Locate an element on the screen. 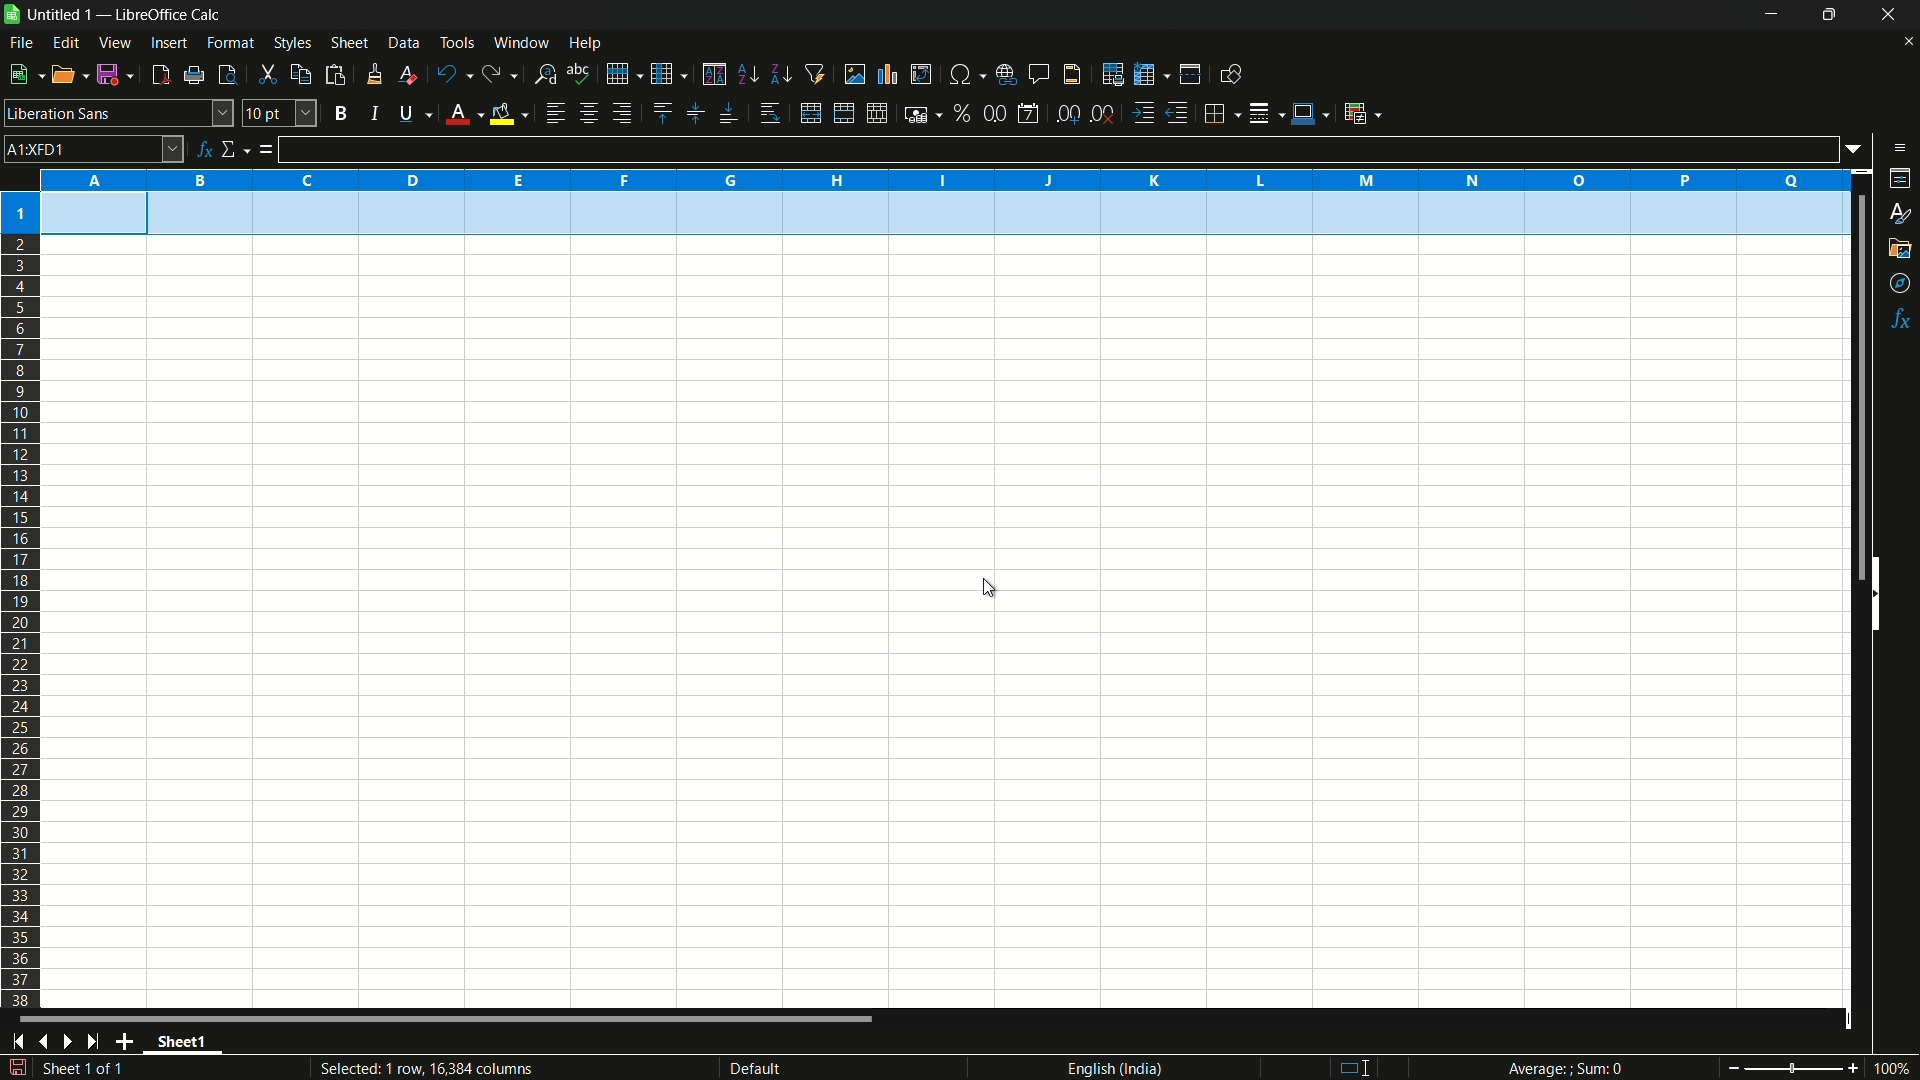 The image size is (1920, 1080). functions is located at coordinates (1902, 319).